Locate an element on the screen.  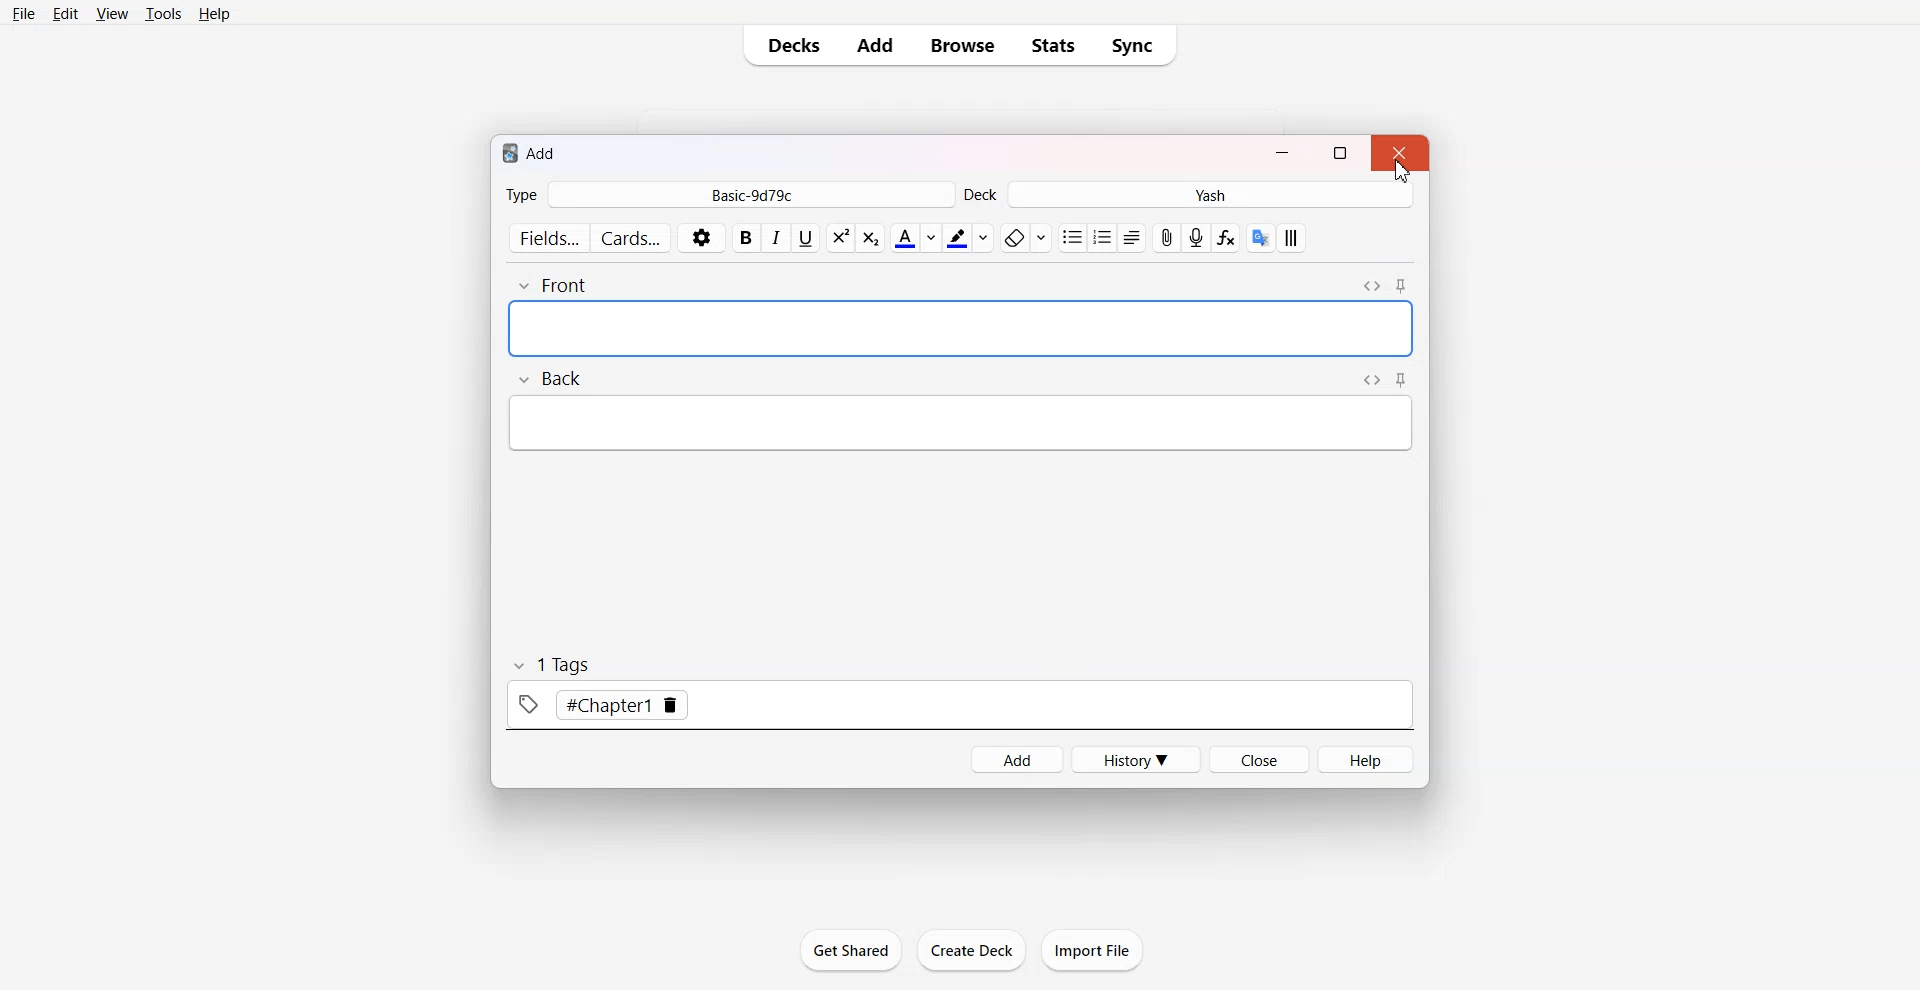
Delete is located at coordinates (673, 706).